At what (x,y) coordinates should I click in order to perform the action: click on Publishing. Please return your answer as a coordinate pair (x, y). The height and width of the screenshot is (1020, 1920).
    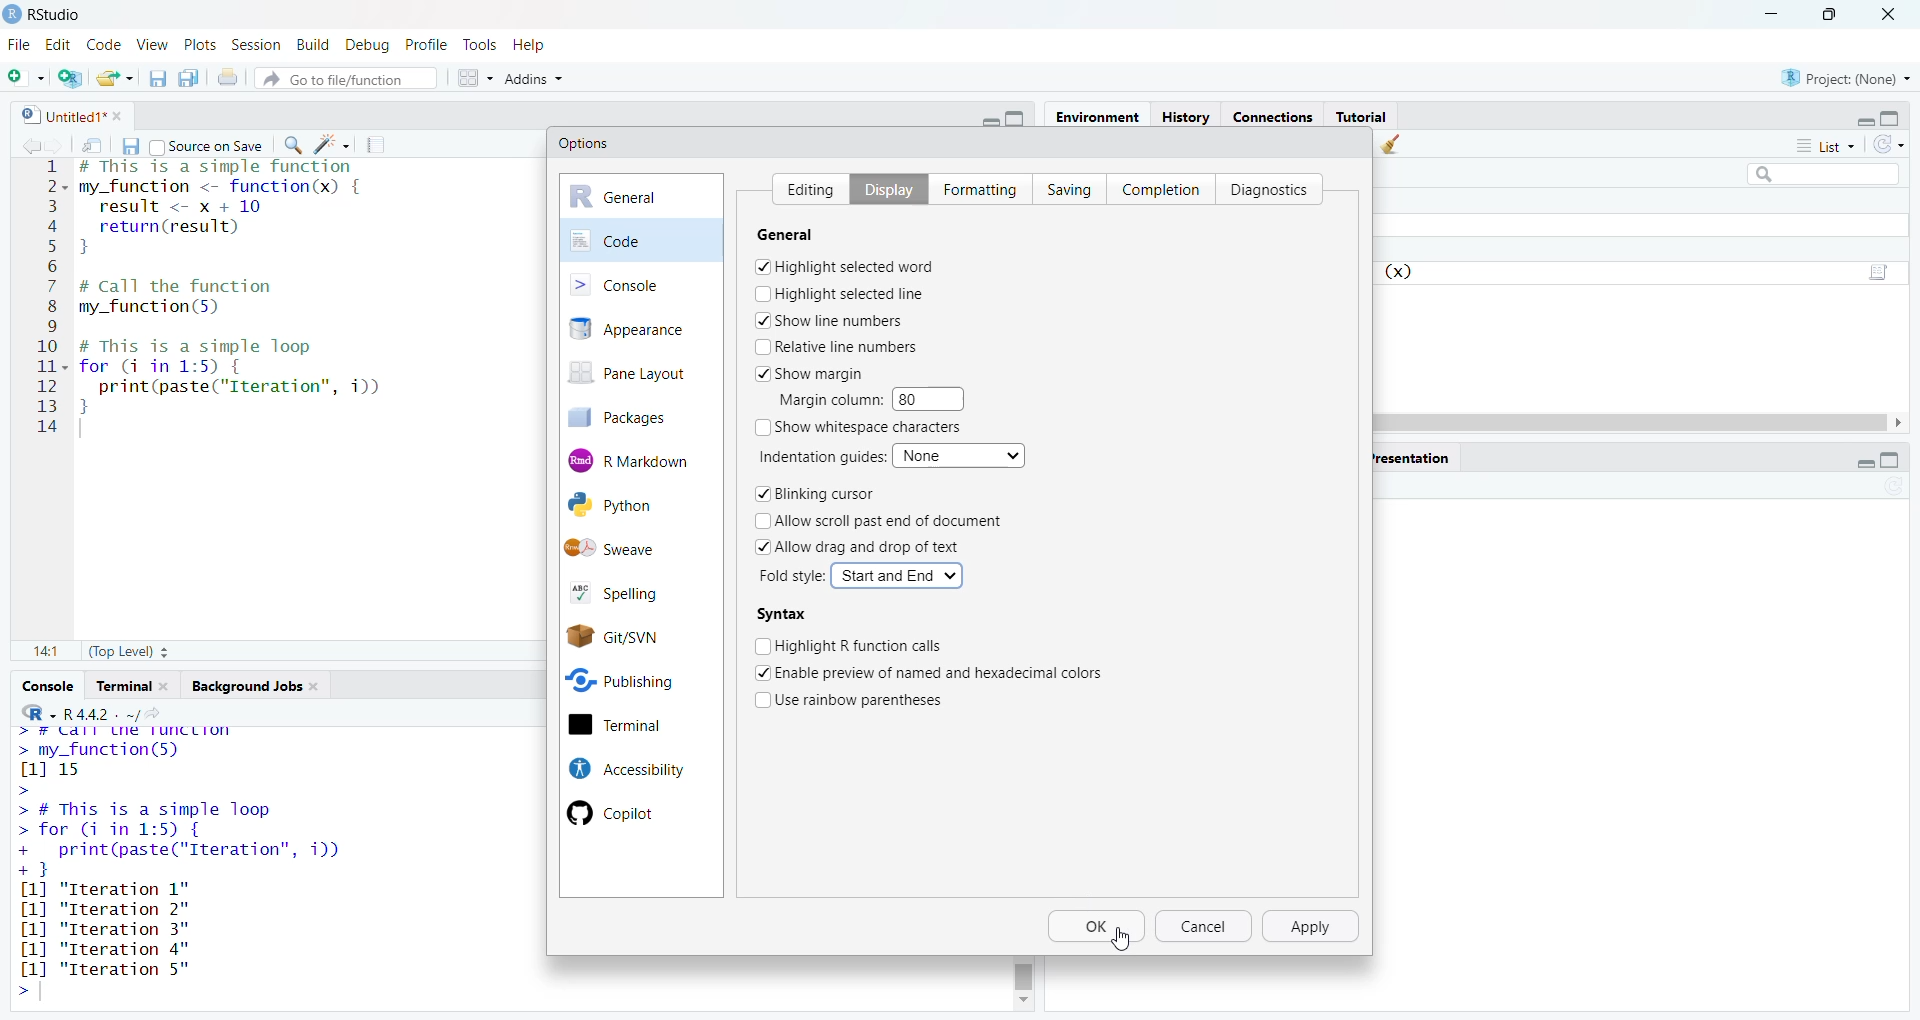
    Looking at the image, I should click on (636, 678).